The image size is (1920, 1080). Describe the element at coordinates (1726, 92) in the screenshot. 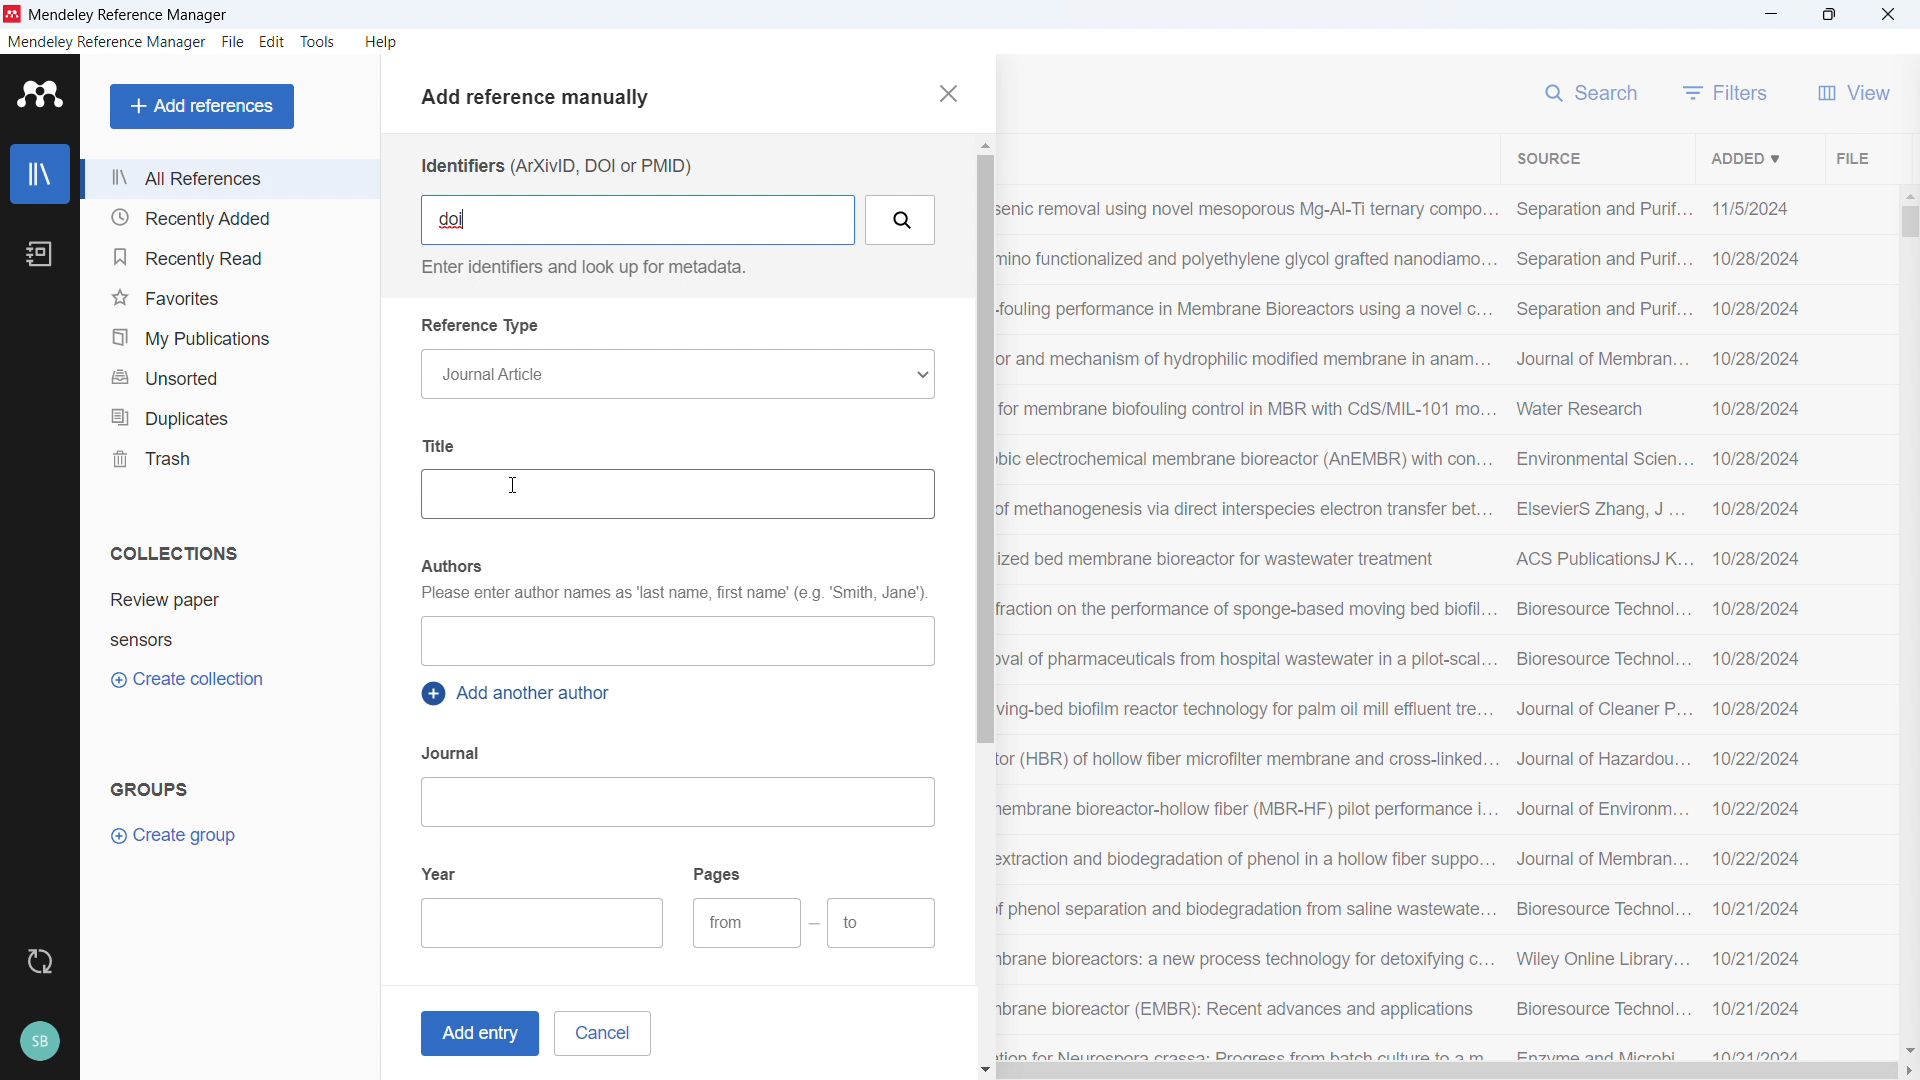

I see `filters` at that location.